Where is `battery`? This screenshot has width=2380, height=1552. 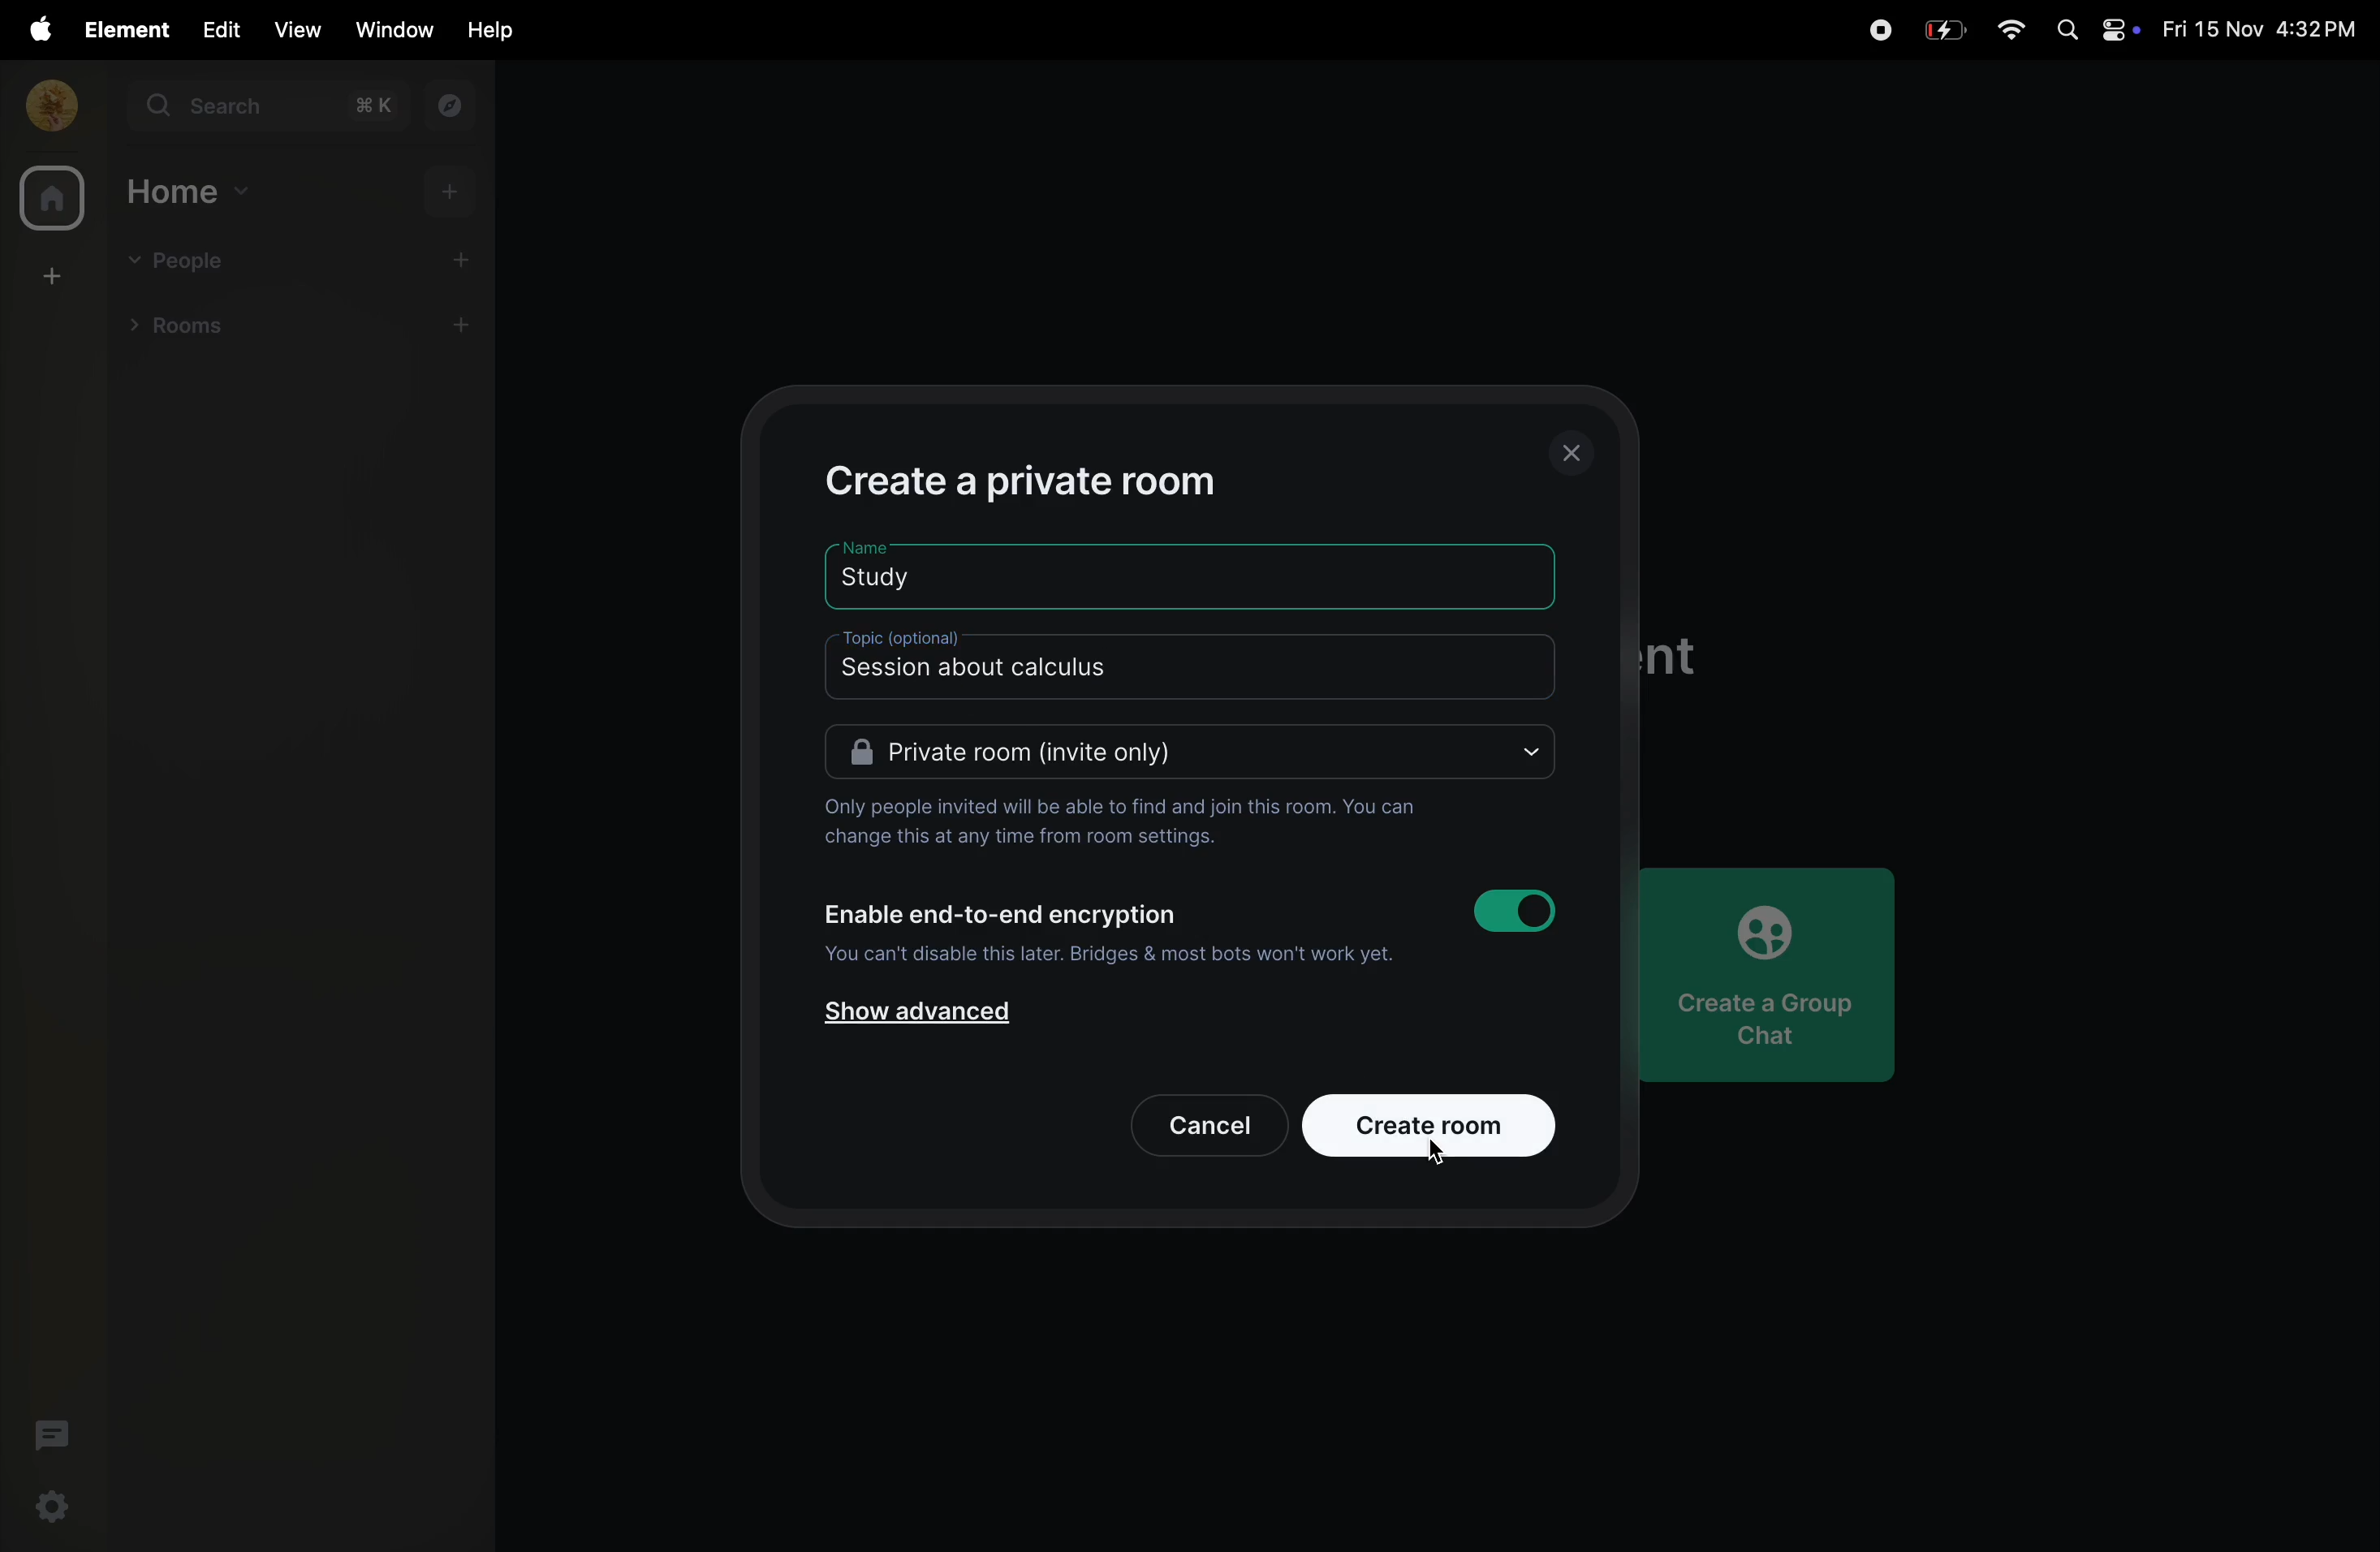
battery is located at coordinates (1946, 28).